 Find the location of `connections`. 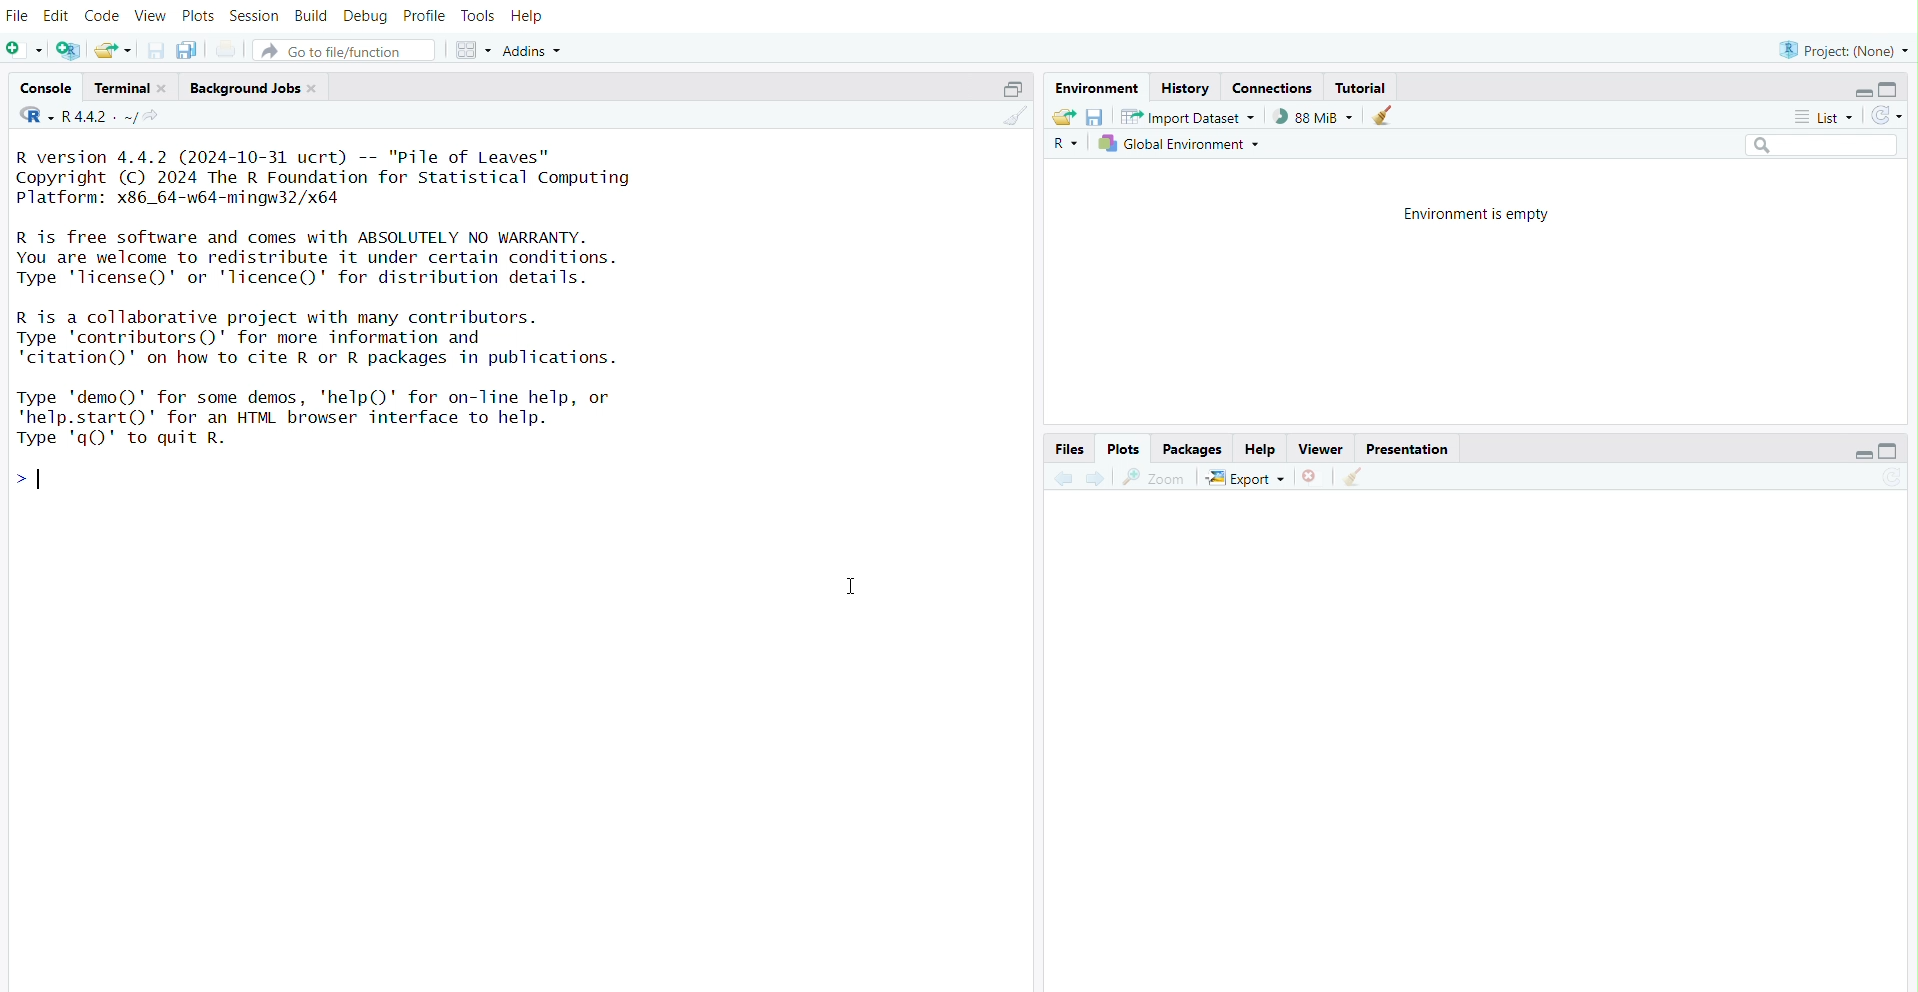

connections is located at coordinates (1273, 86).